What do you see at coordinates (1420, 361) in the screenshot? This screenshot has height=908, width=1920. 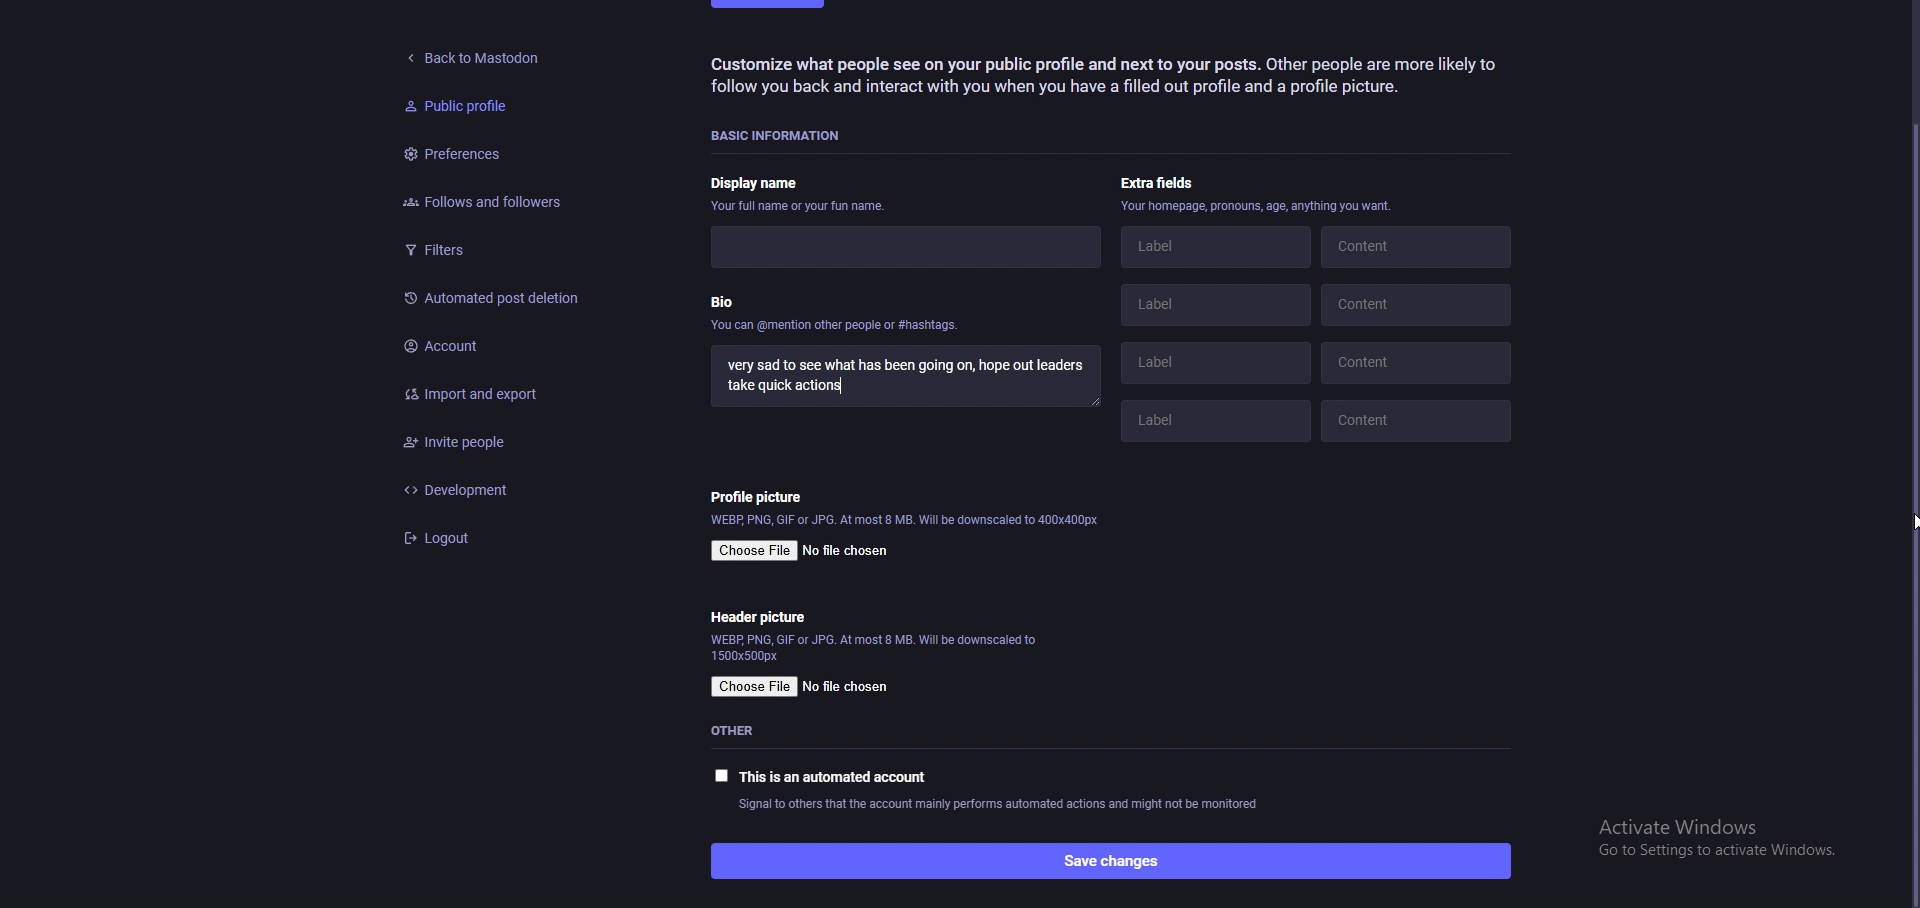 I see `content` at bounding box center [1420, 361].